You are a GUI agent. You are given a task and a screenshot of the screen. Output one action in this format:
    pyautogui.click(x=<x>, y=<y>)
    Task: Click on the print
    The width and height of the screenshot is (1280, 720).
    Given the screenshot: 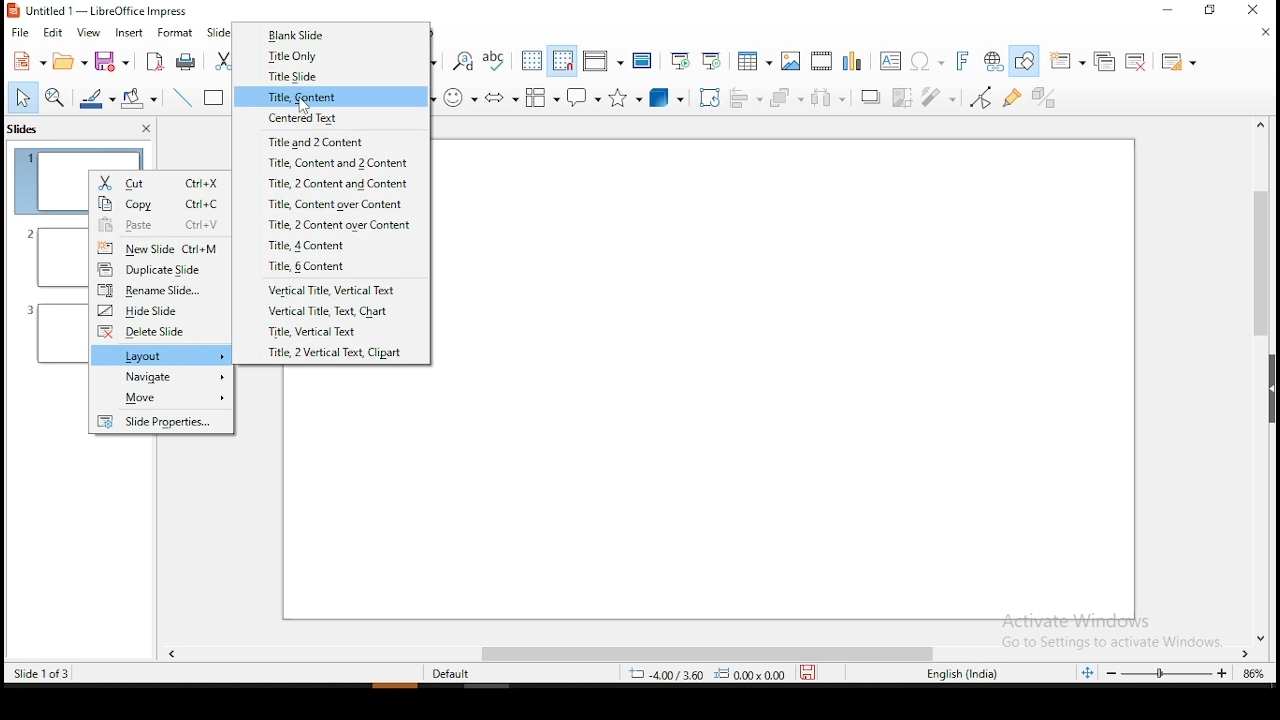 What is the action you would take?
    pyautogui.click(x=185, y=61)
    